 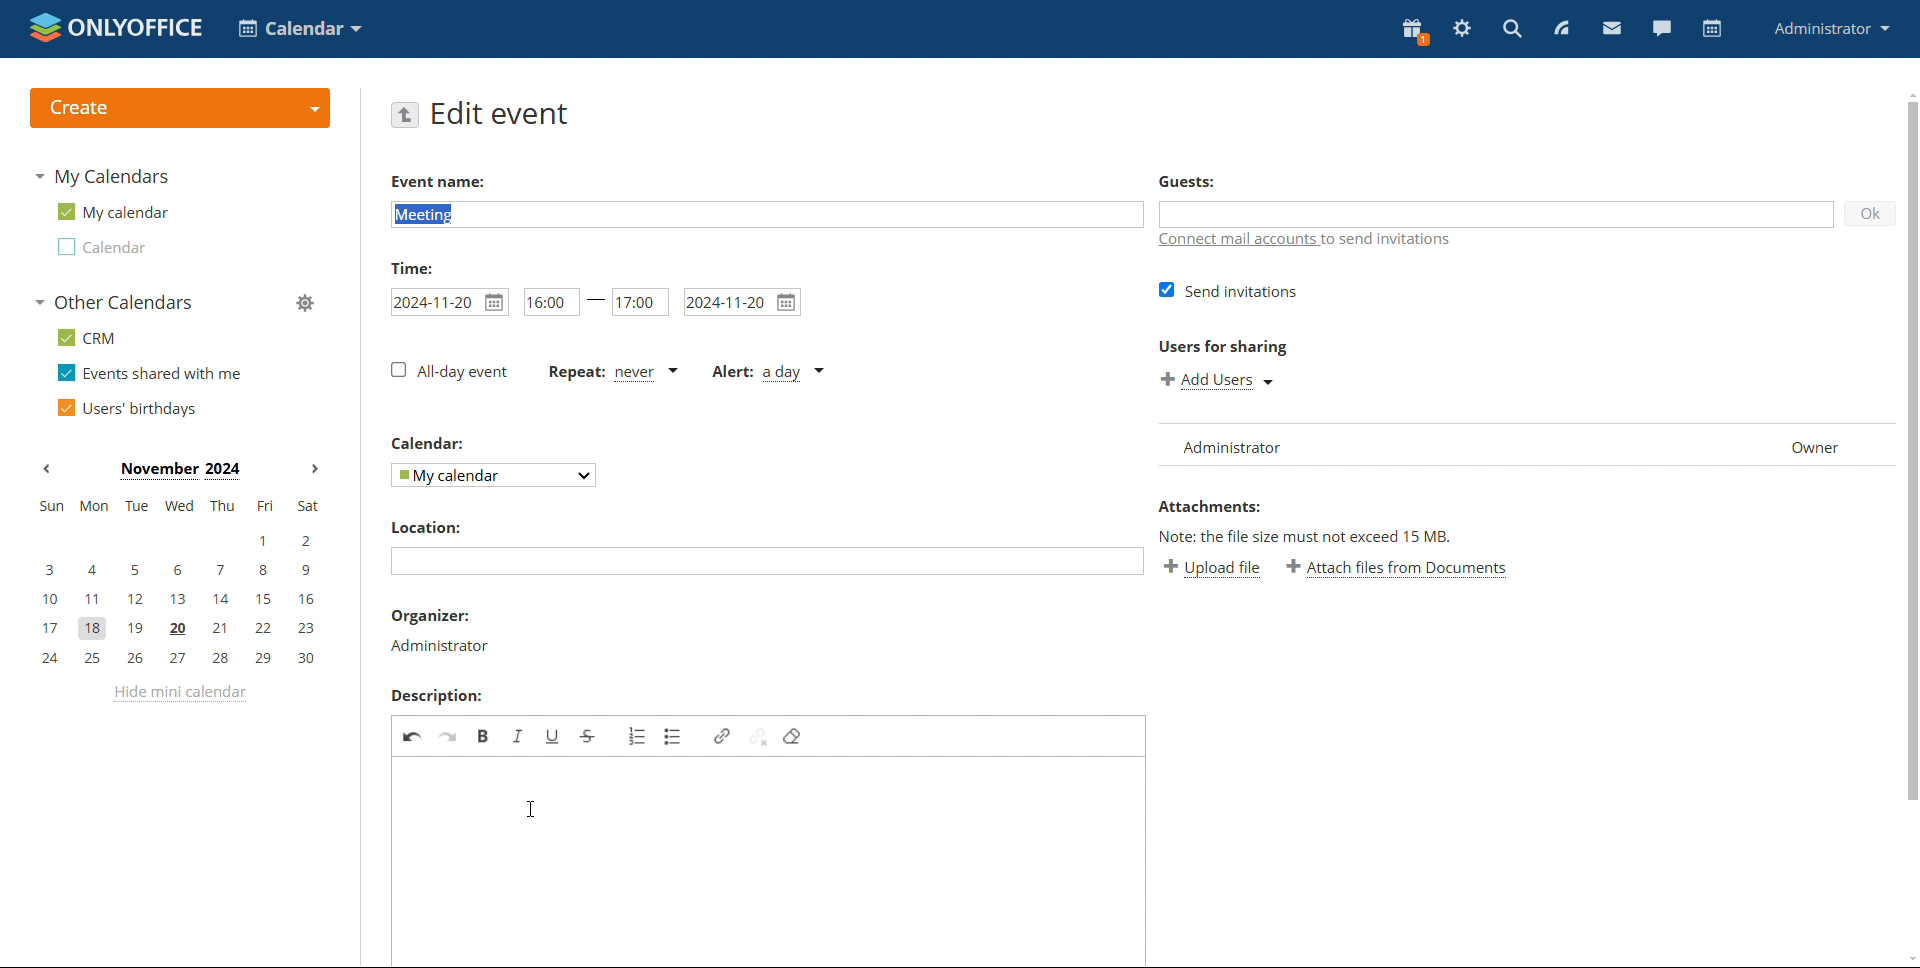 I want to click on scrollbar, so click(x=1911, y=451).